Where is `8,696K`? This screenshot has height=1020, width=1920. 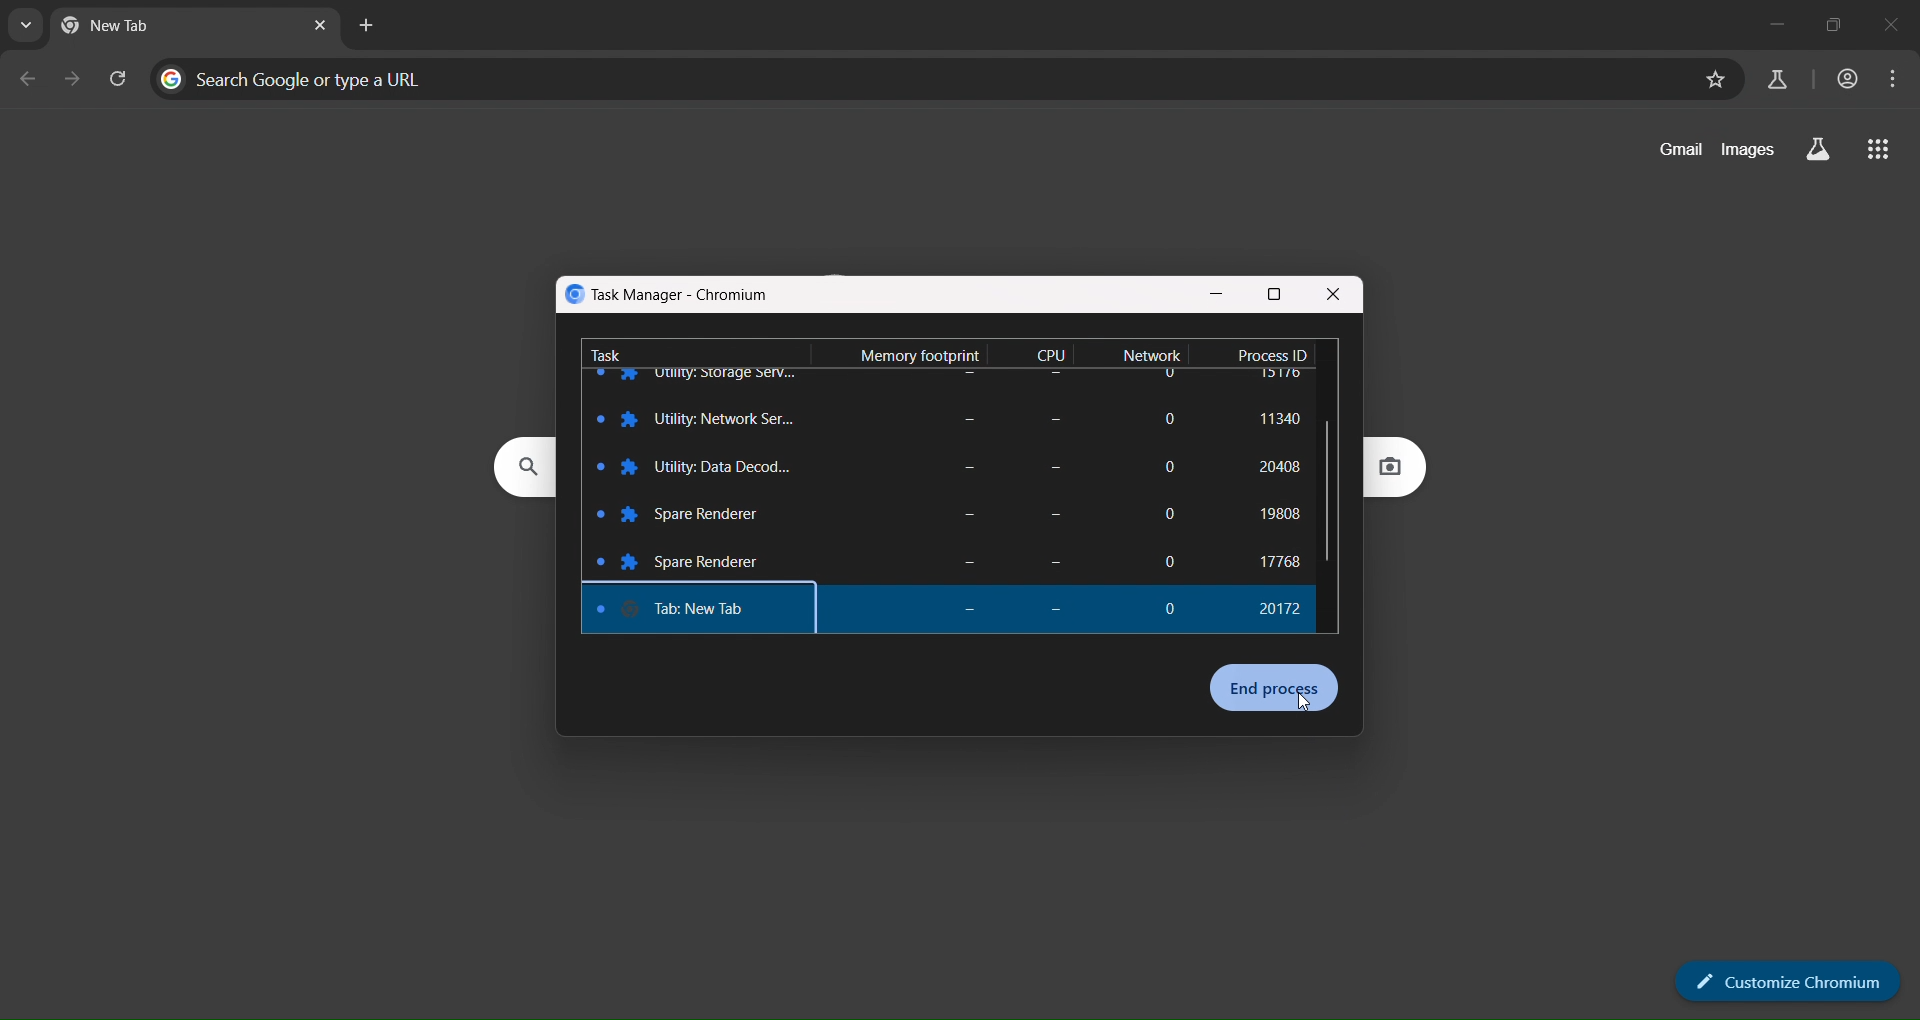
8,696K is located at coordinates (961, 419).